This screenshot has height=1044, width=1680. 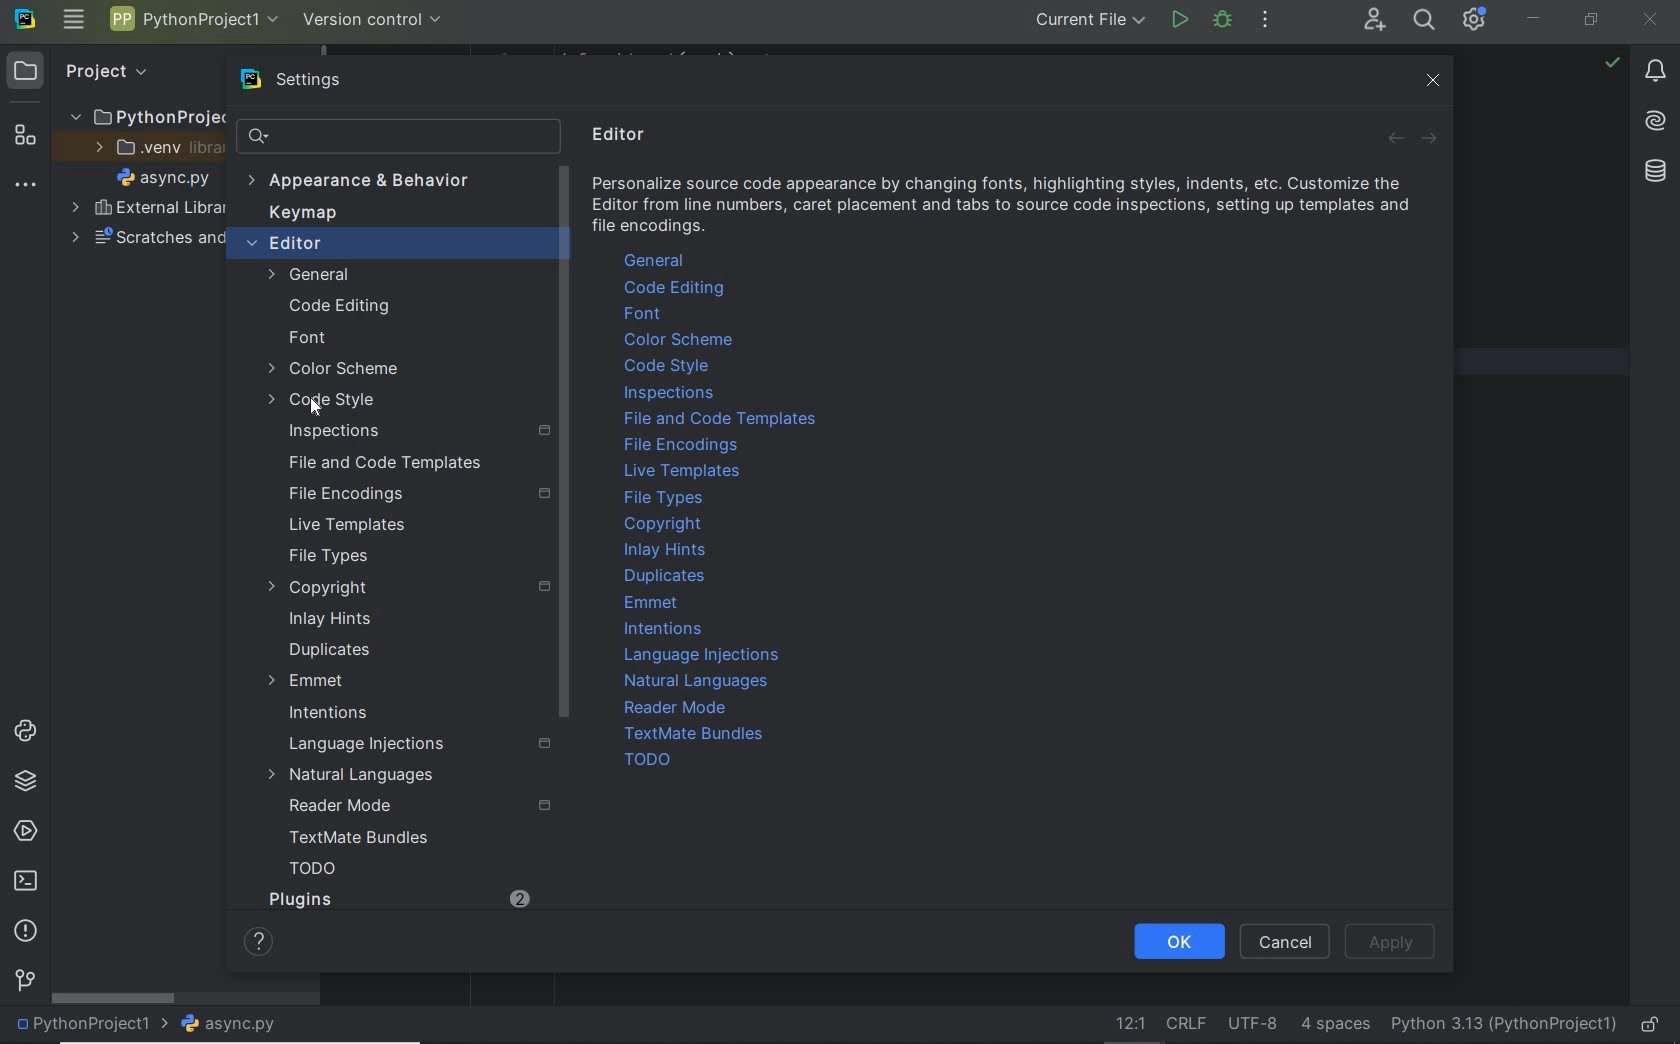 I want to click on more actions, so click(x=1266, y=22).